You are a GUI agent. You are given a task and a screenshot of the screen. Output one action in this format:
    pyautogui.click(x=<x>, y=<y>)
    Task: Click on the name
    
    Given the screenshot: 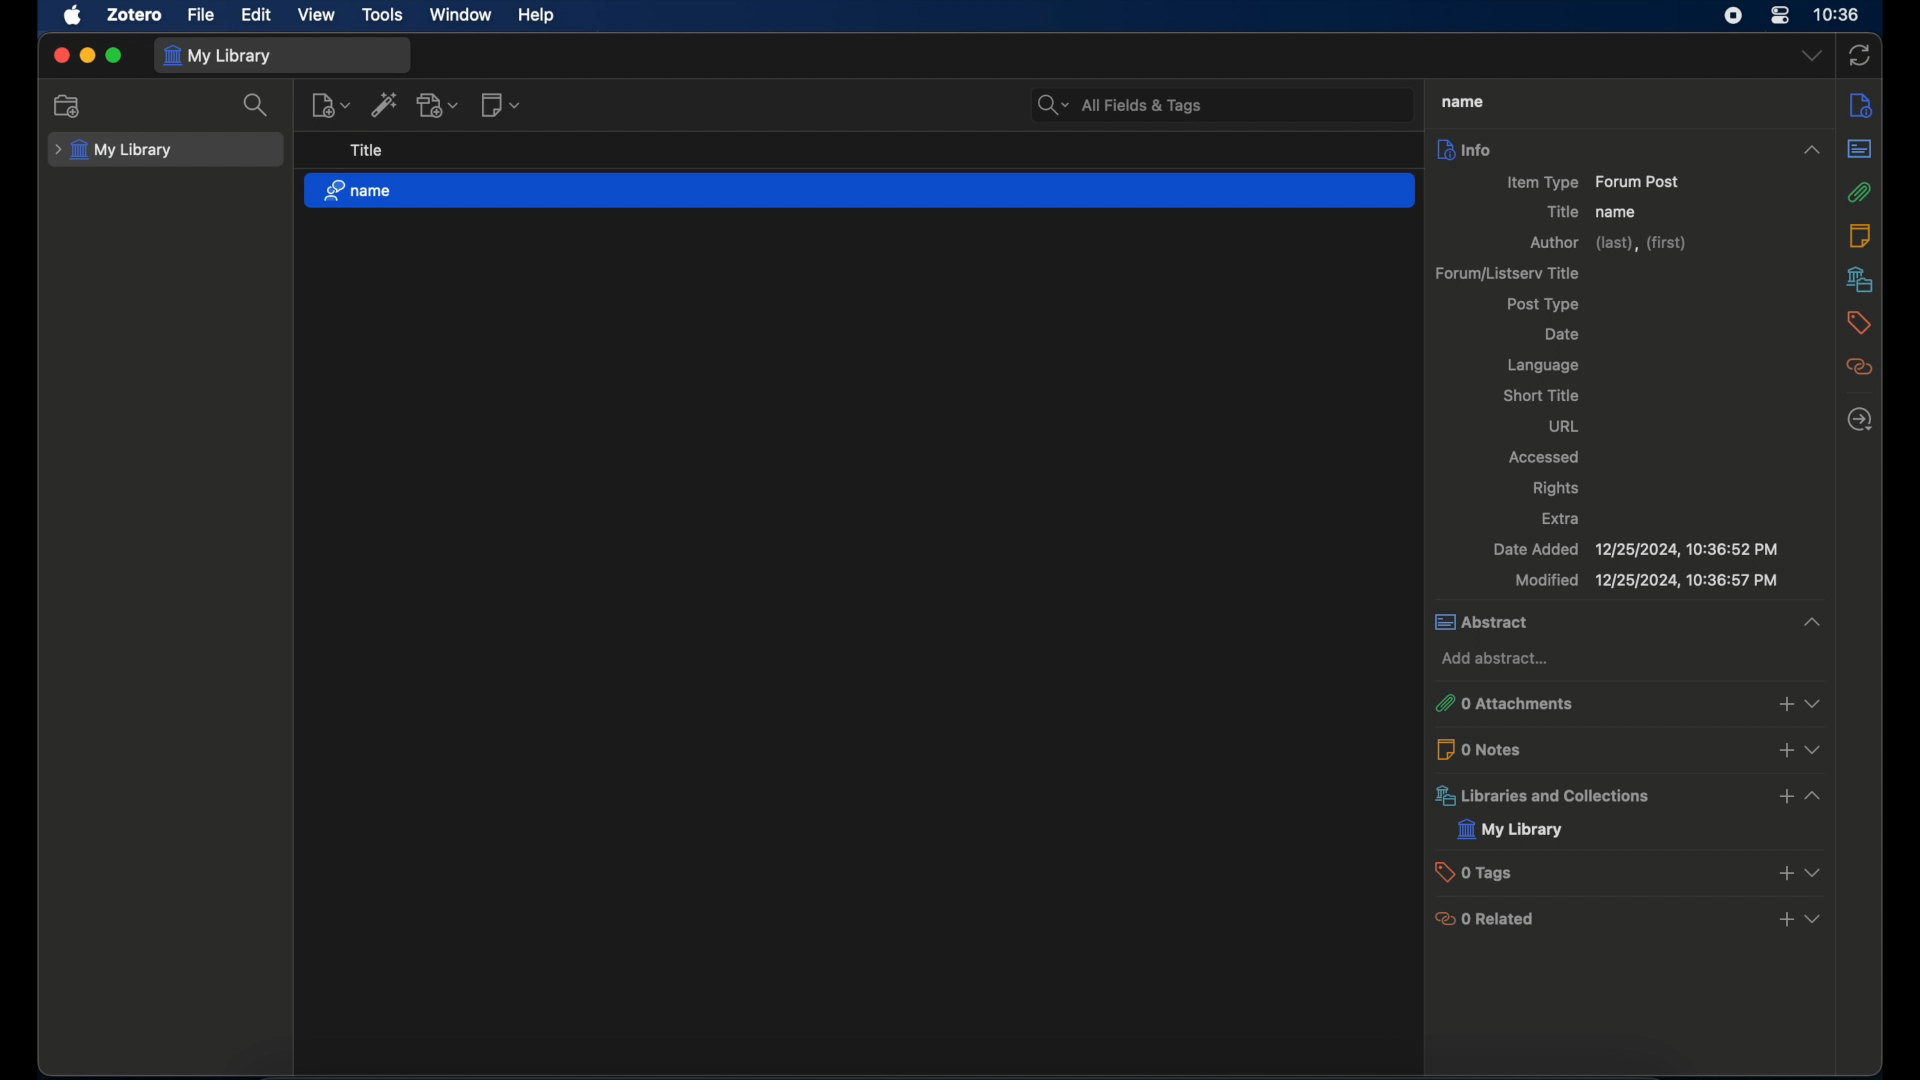 What is the action you would take?
    pyautogui.click(x=1618, y=212)
    